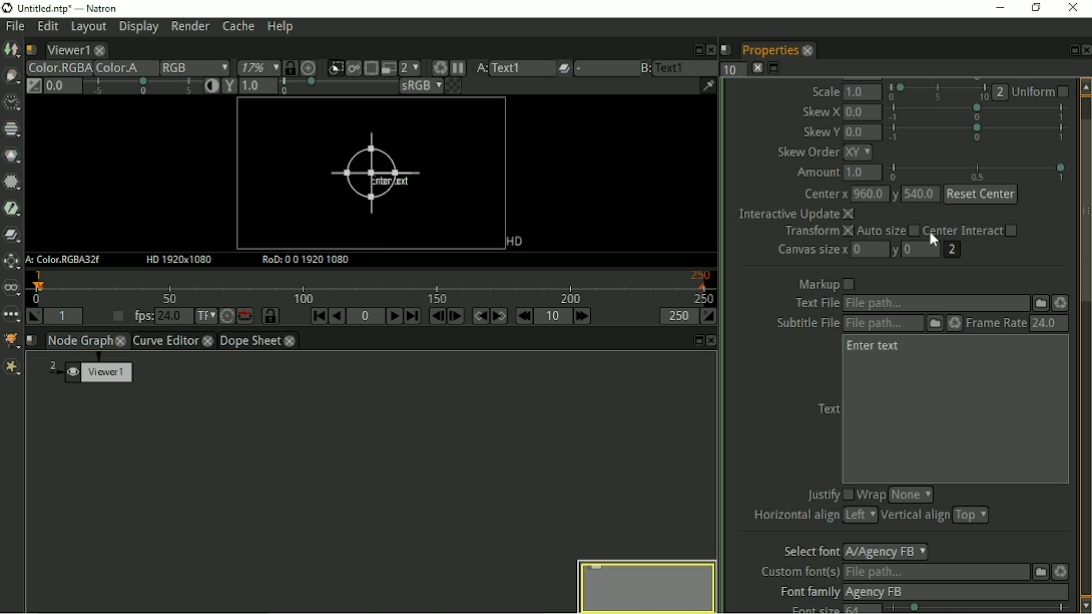  I want to click on Restore down, so click(1037, 9).